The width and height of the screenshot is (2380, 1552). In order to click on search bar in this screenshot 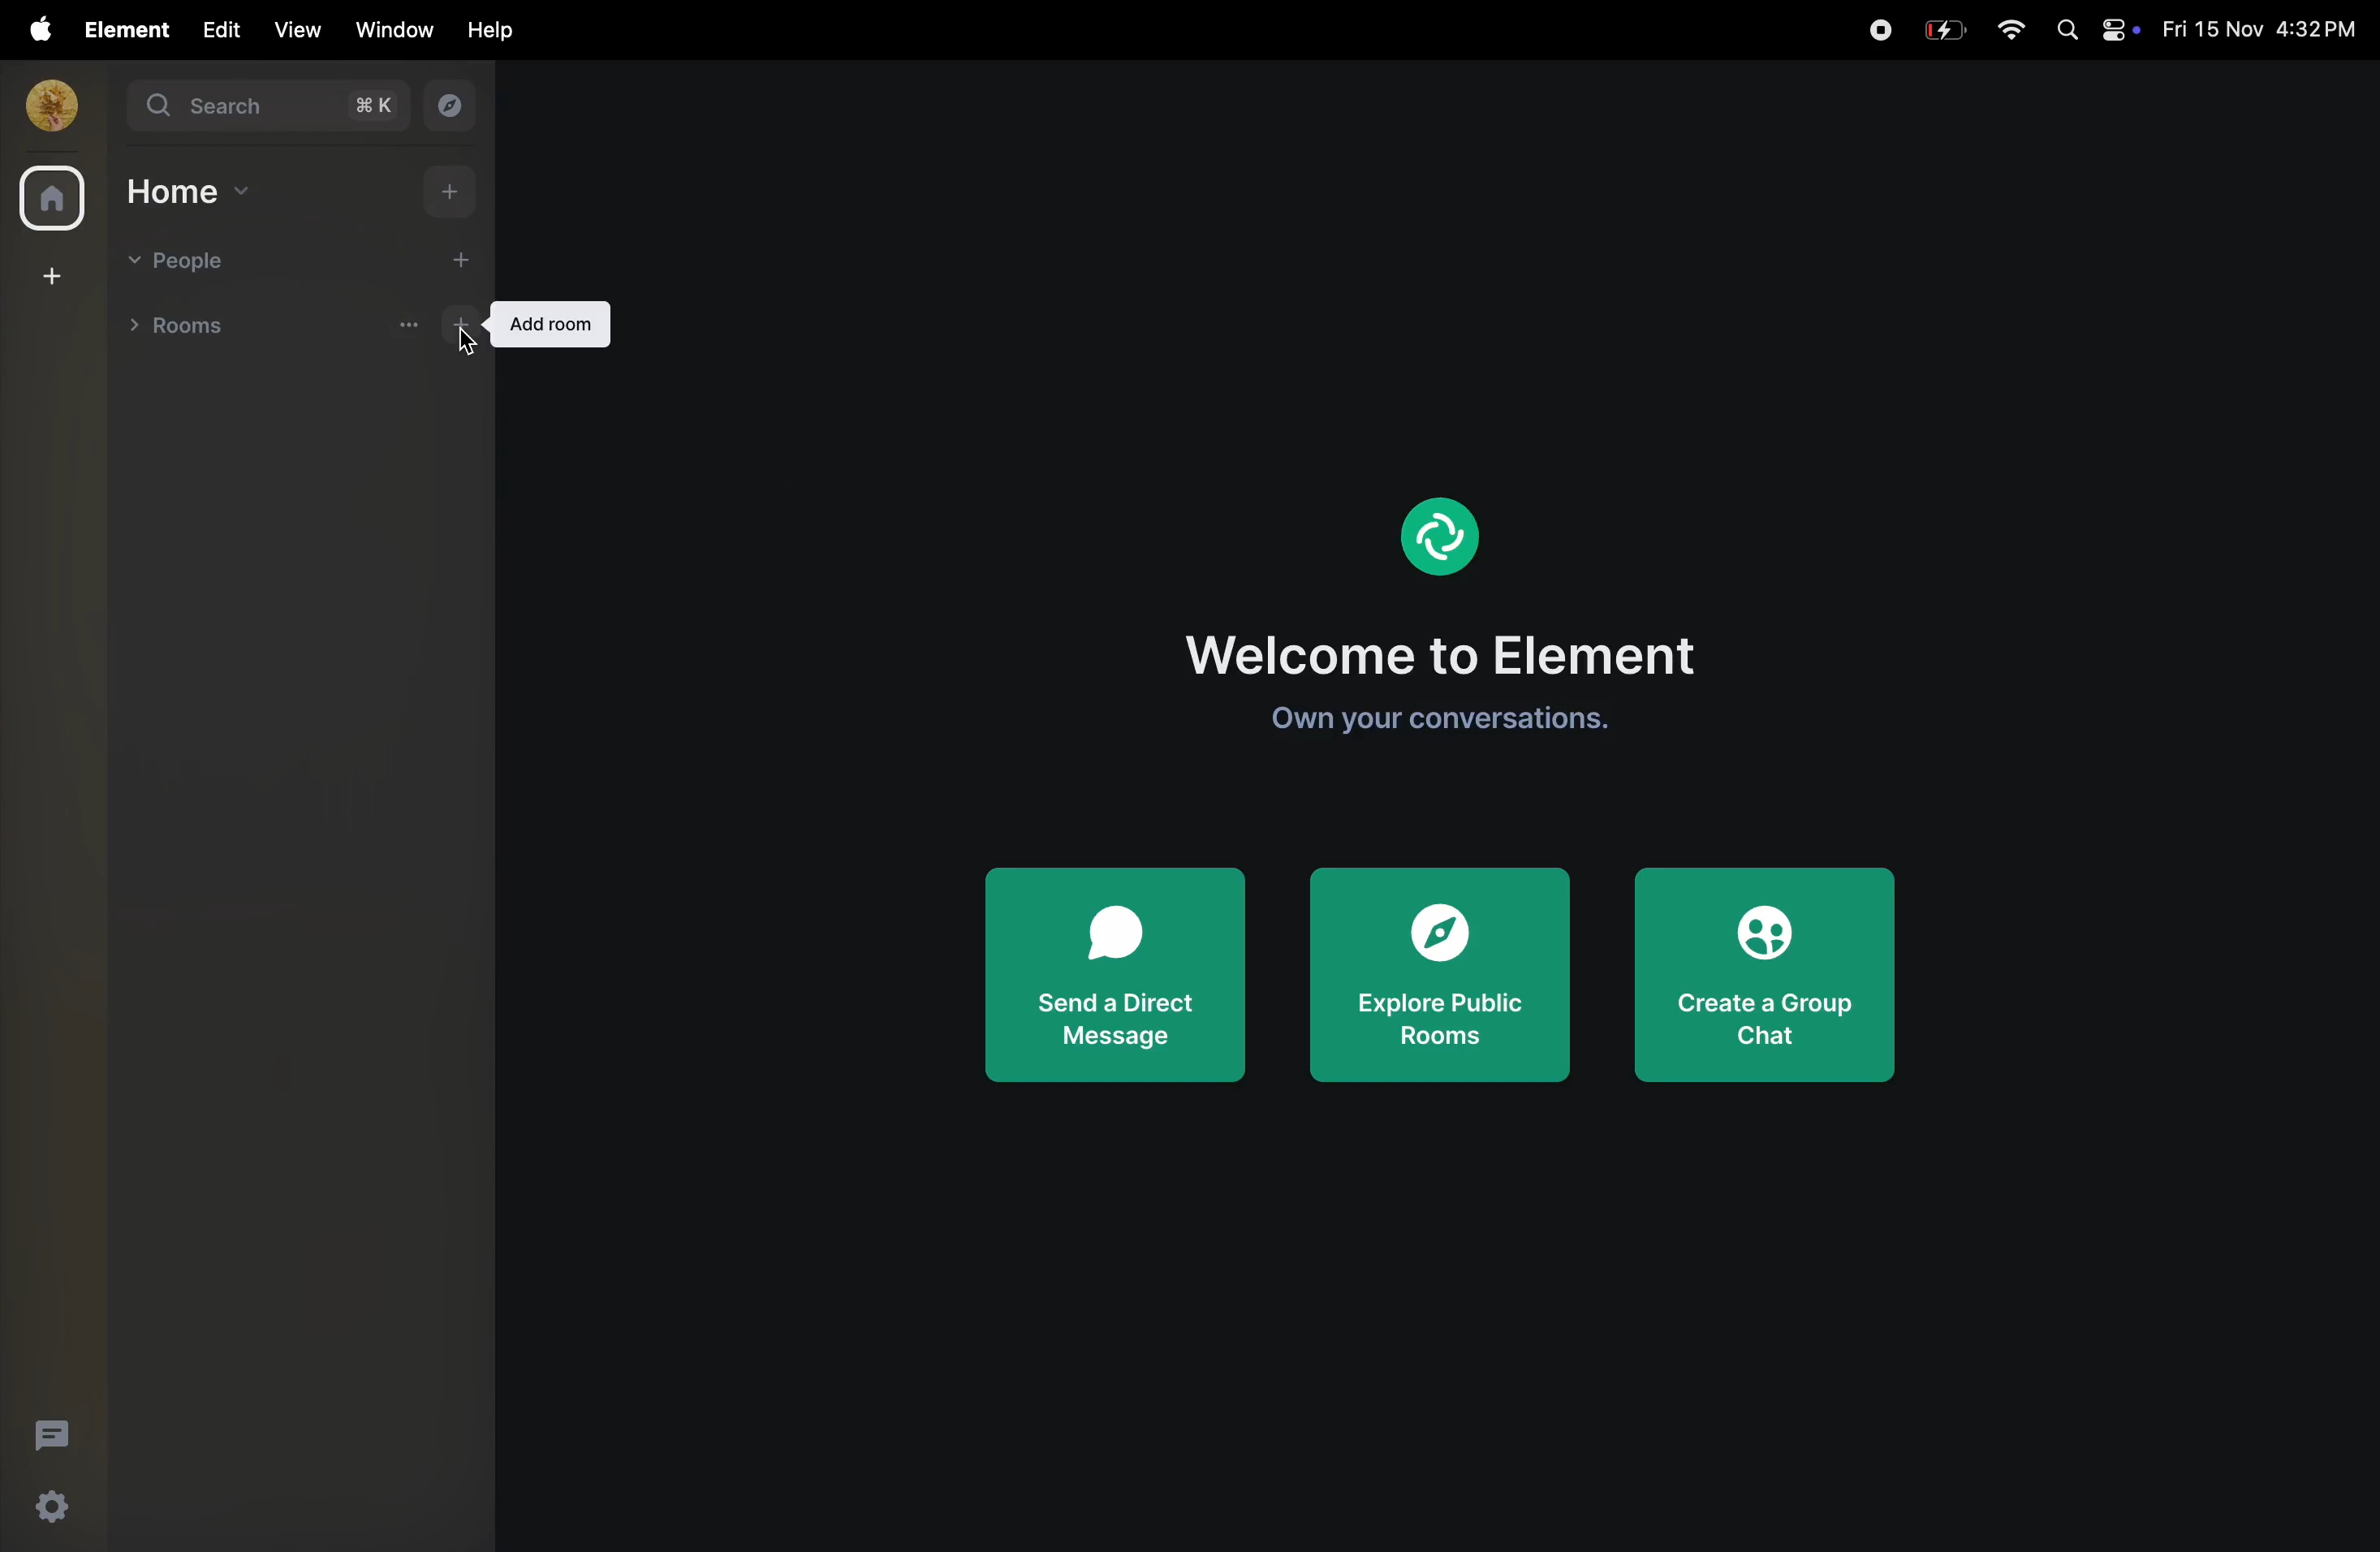, I will do `click(271, 110)`.